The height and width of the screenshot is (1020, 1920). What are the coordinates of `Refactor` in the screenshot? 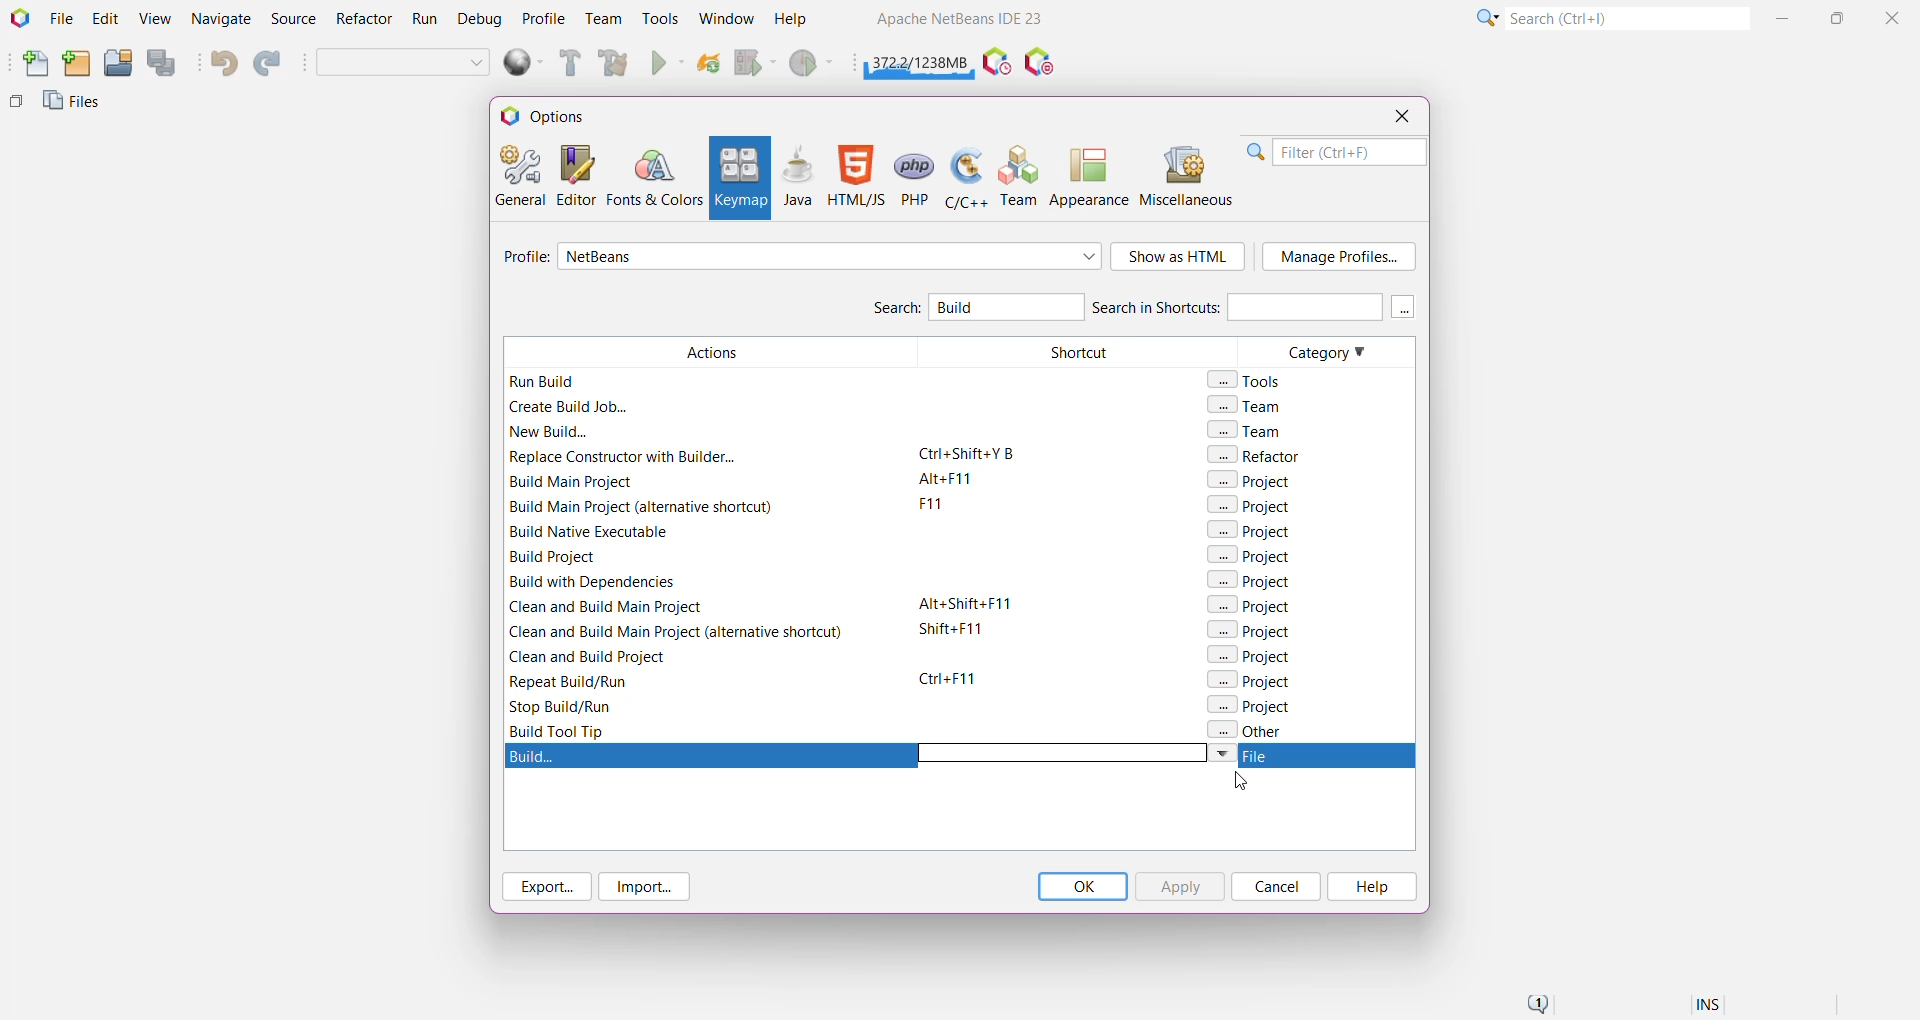 It's located at (366, 21).